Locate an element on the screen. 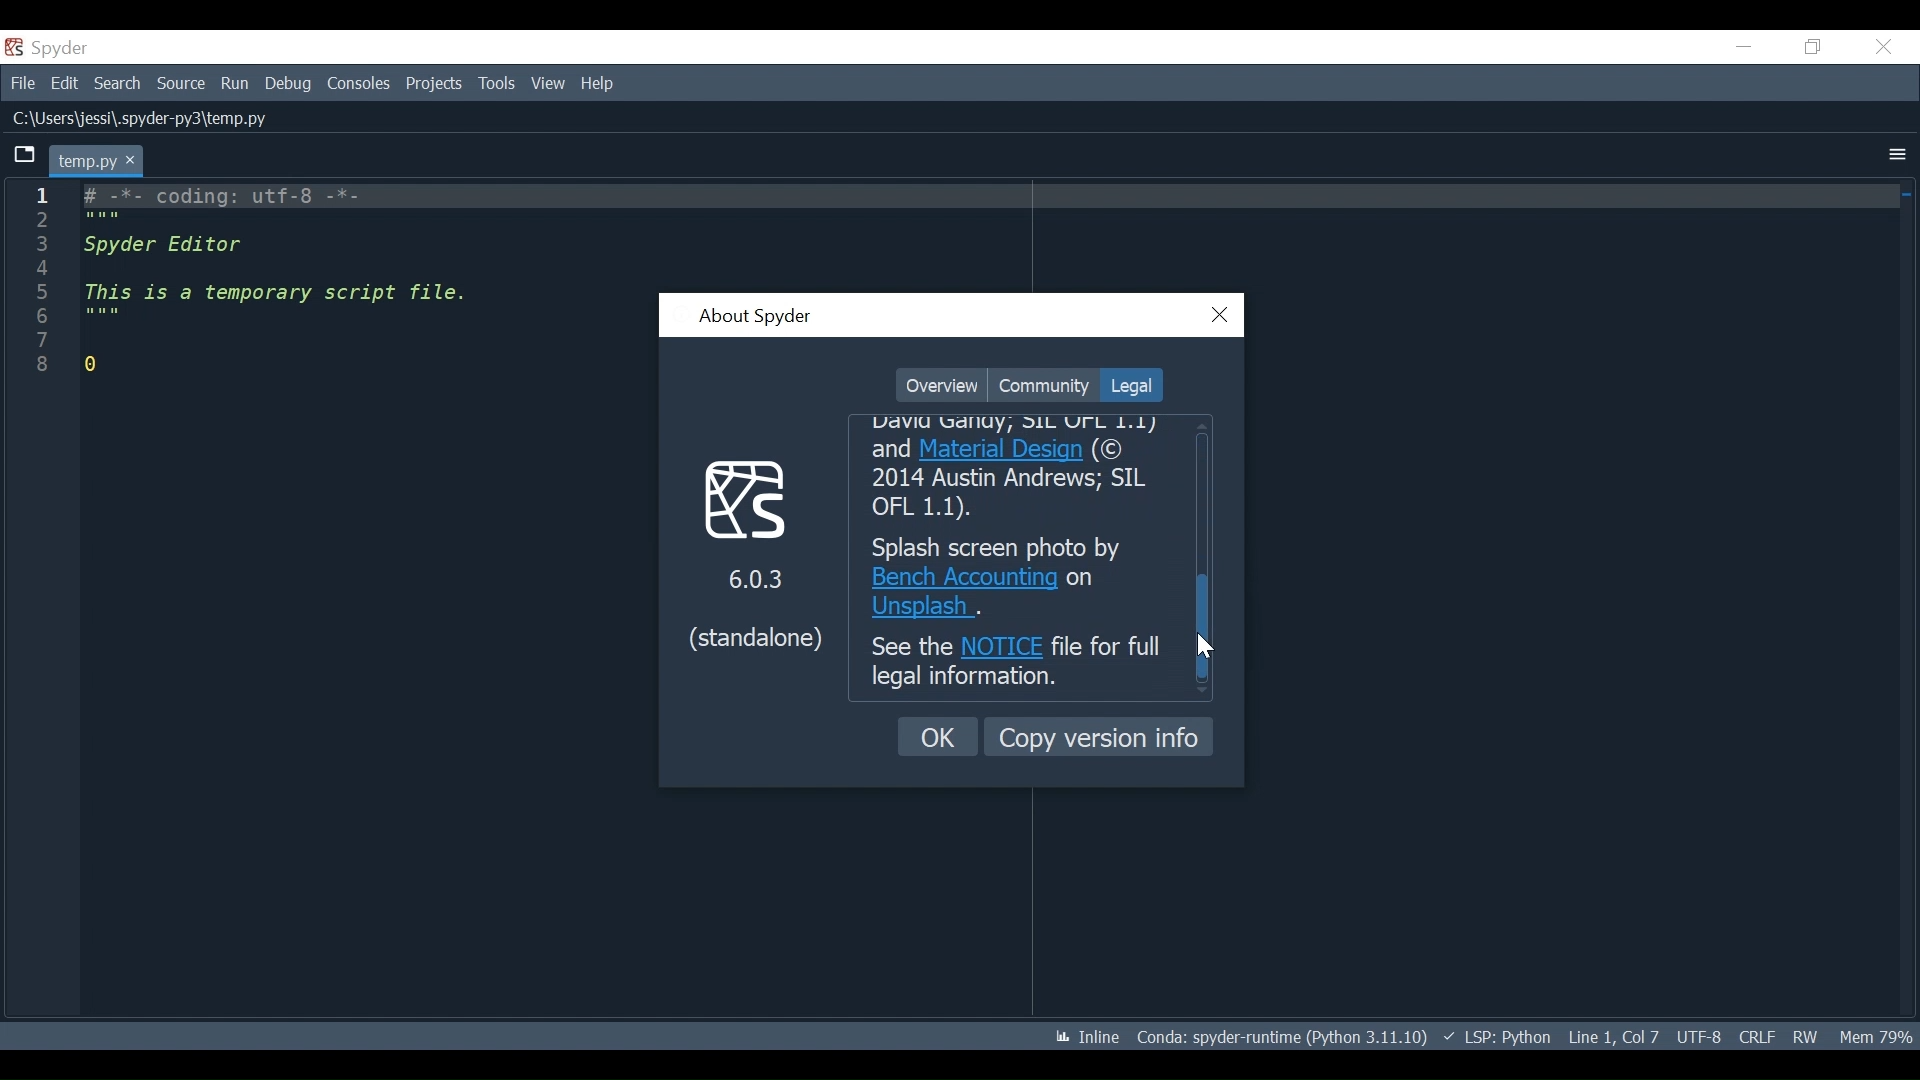 This screenshot has height=1080, width=1920. Close is located at coordinates (1221, 316).